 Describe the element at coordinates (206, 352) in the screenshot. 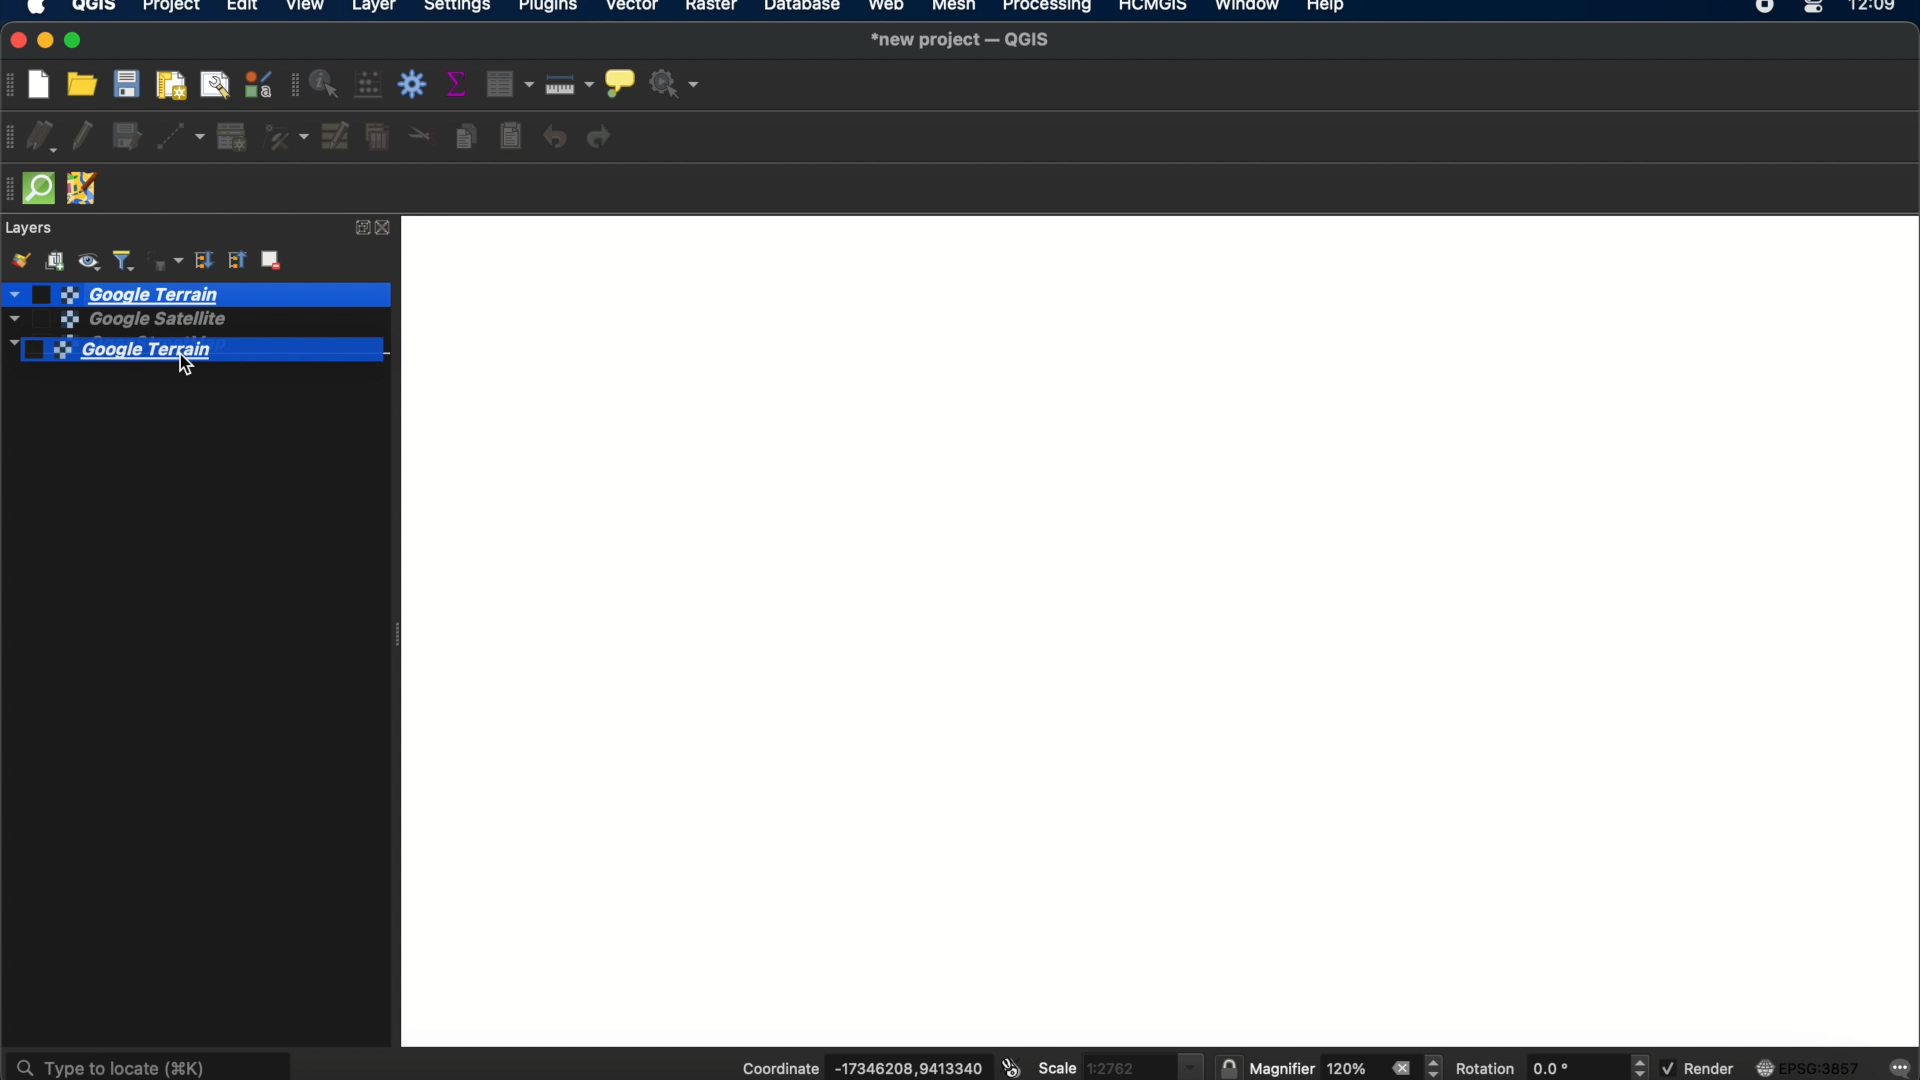

I see `Google Terrain selected` at that location.